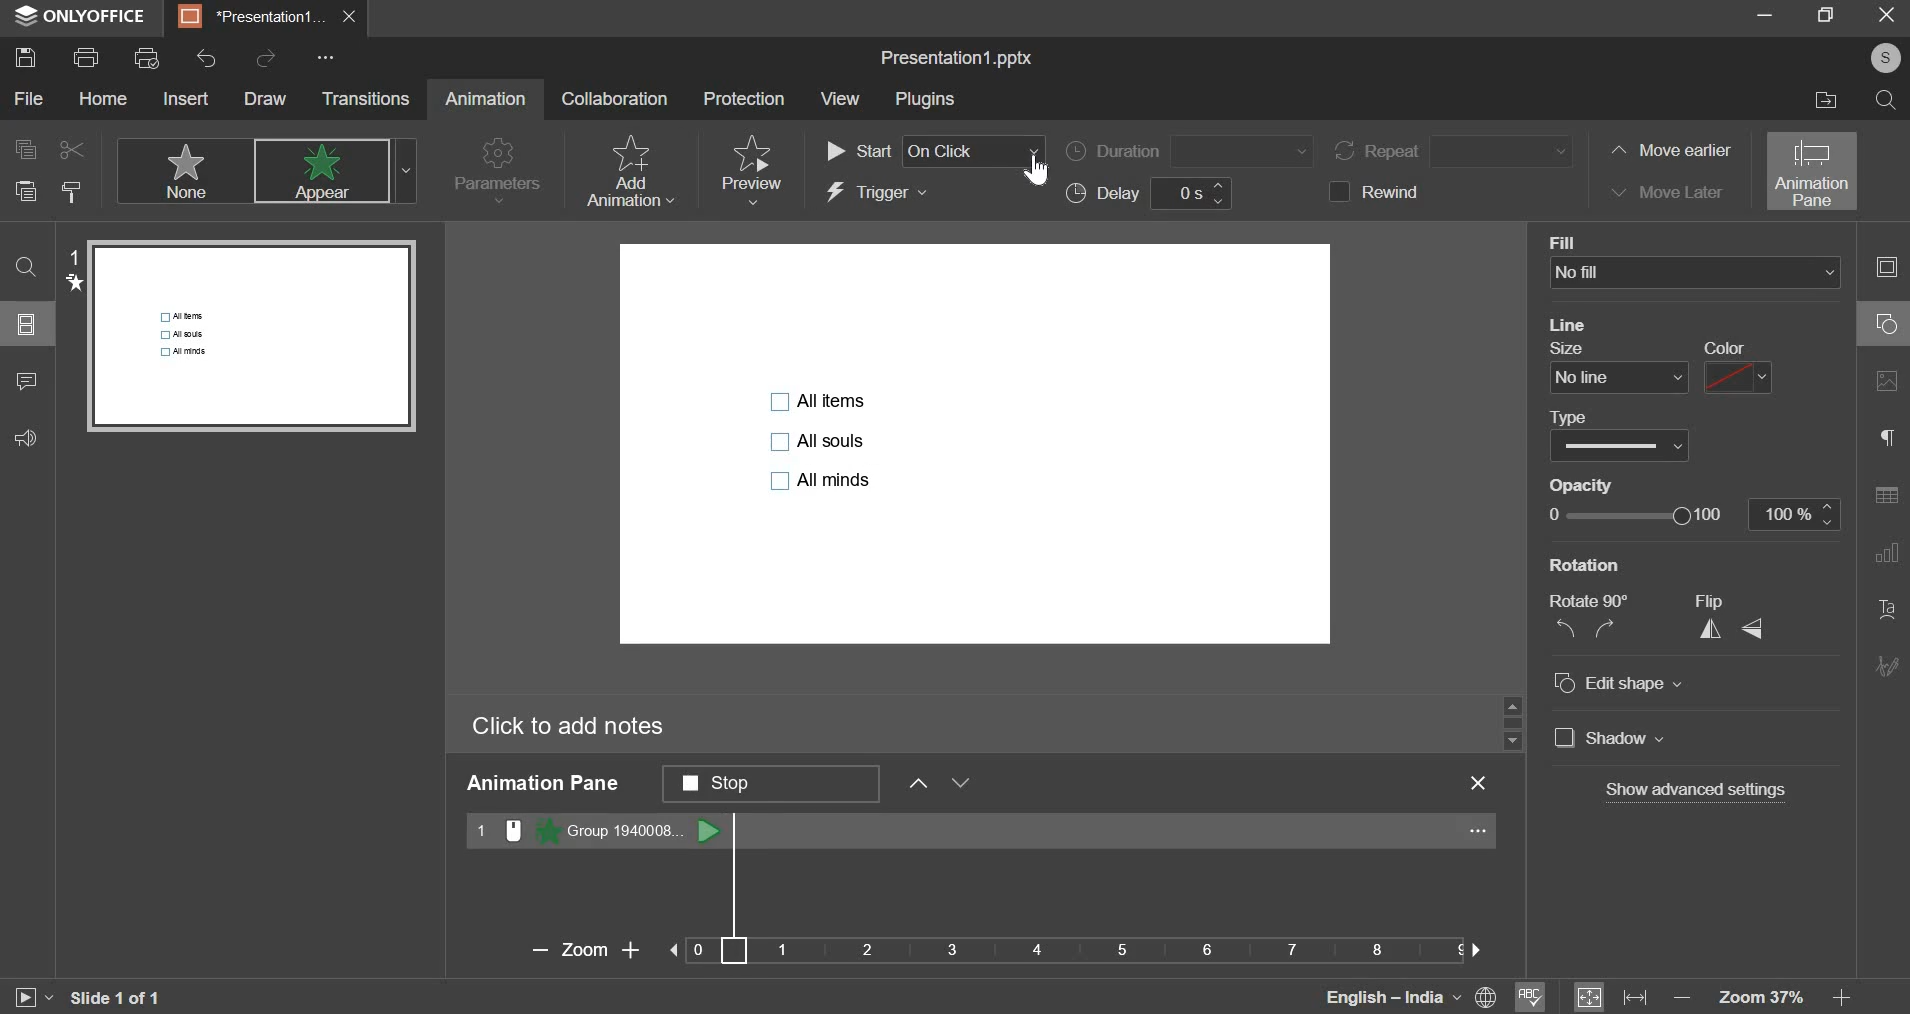 The width and height of the screenshot is (1910, 1014). I want to click on Shadow , so click(1624, 739).